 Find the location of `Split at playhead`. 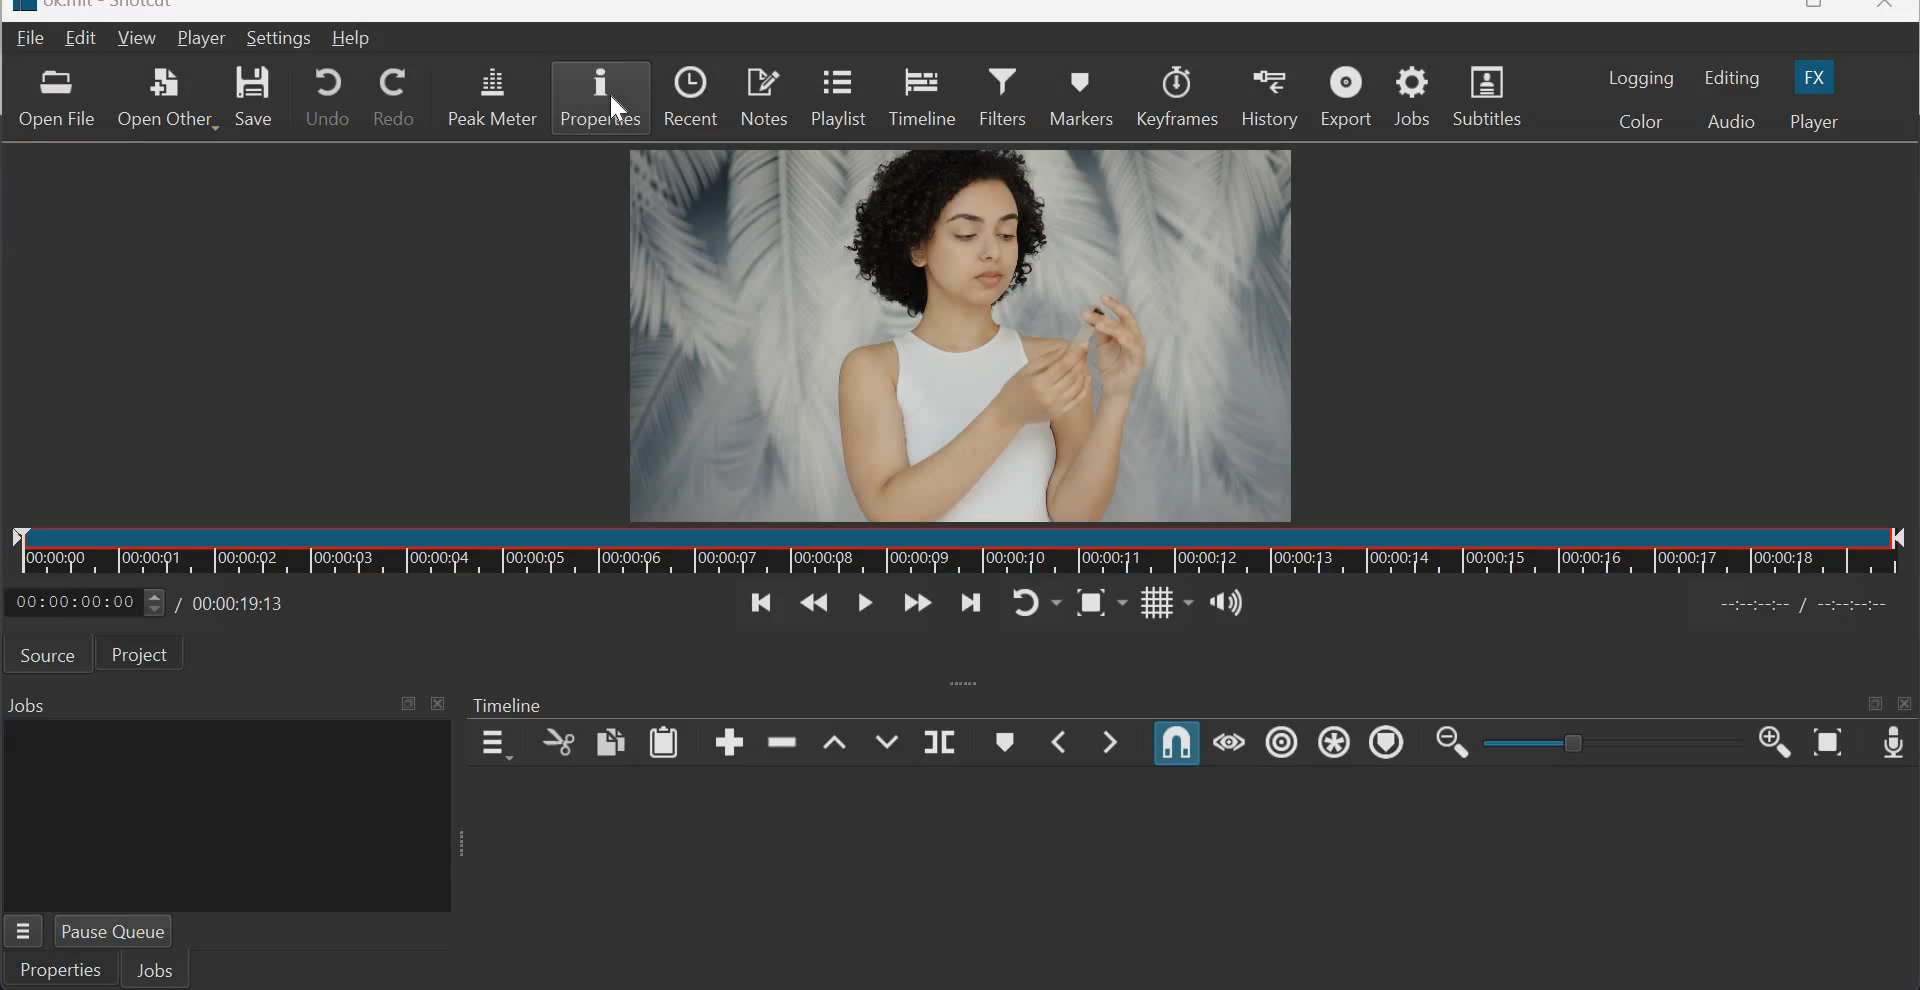

Split at playhead is located at coordinates (939, 740).